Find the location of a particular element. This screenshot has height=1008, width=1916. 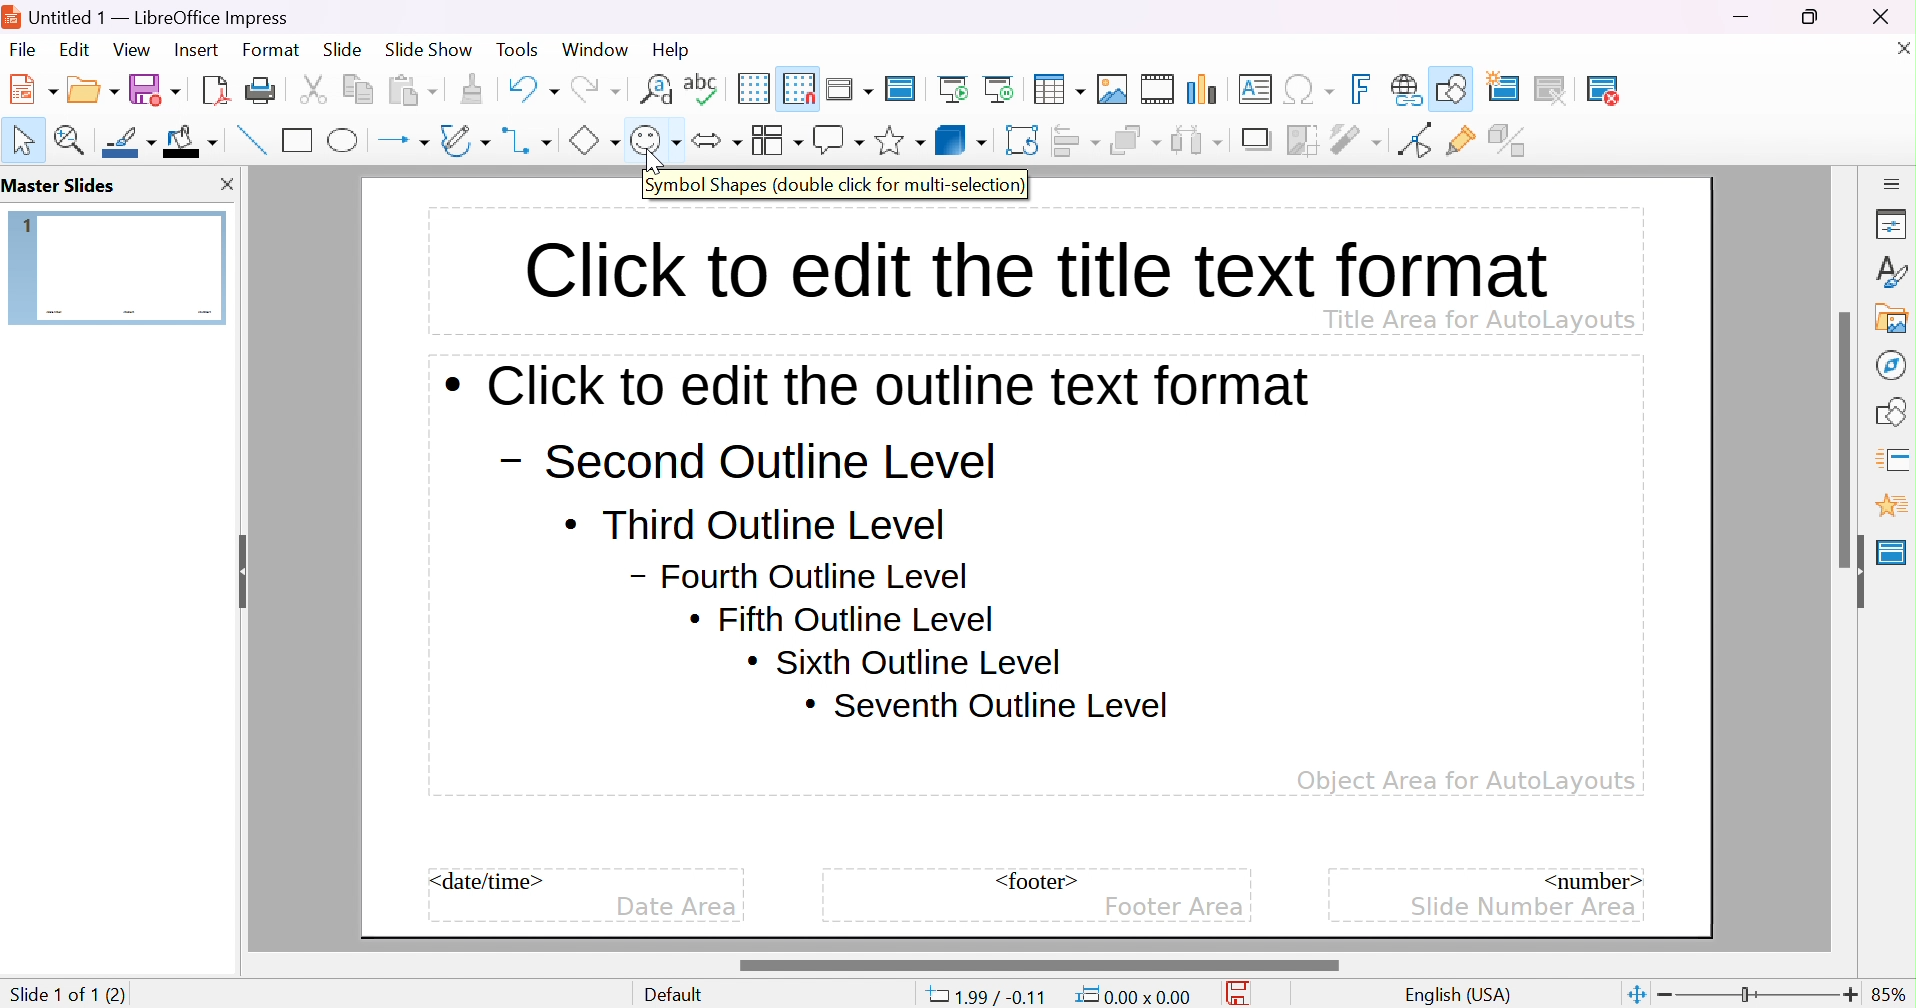

3D onjects is located at coordinates (961, 139).